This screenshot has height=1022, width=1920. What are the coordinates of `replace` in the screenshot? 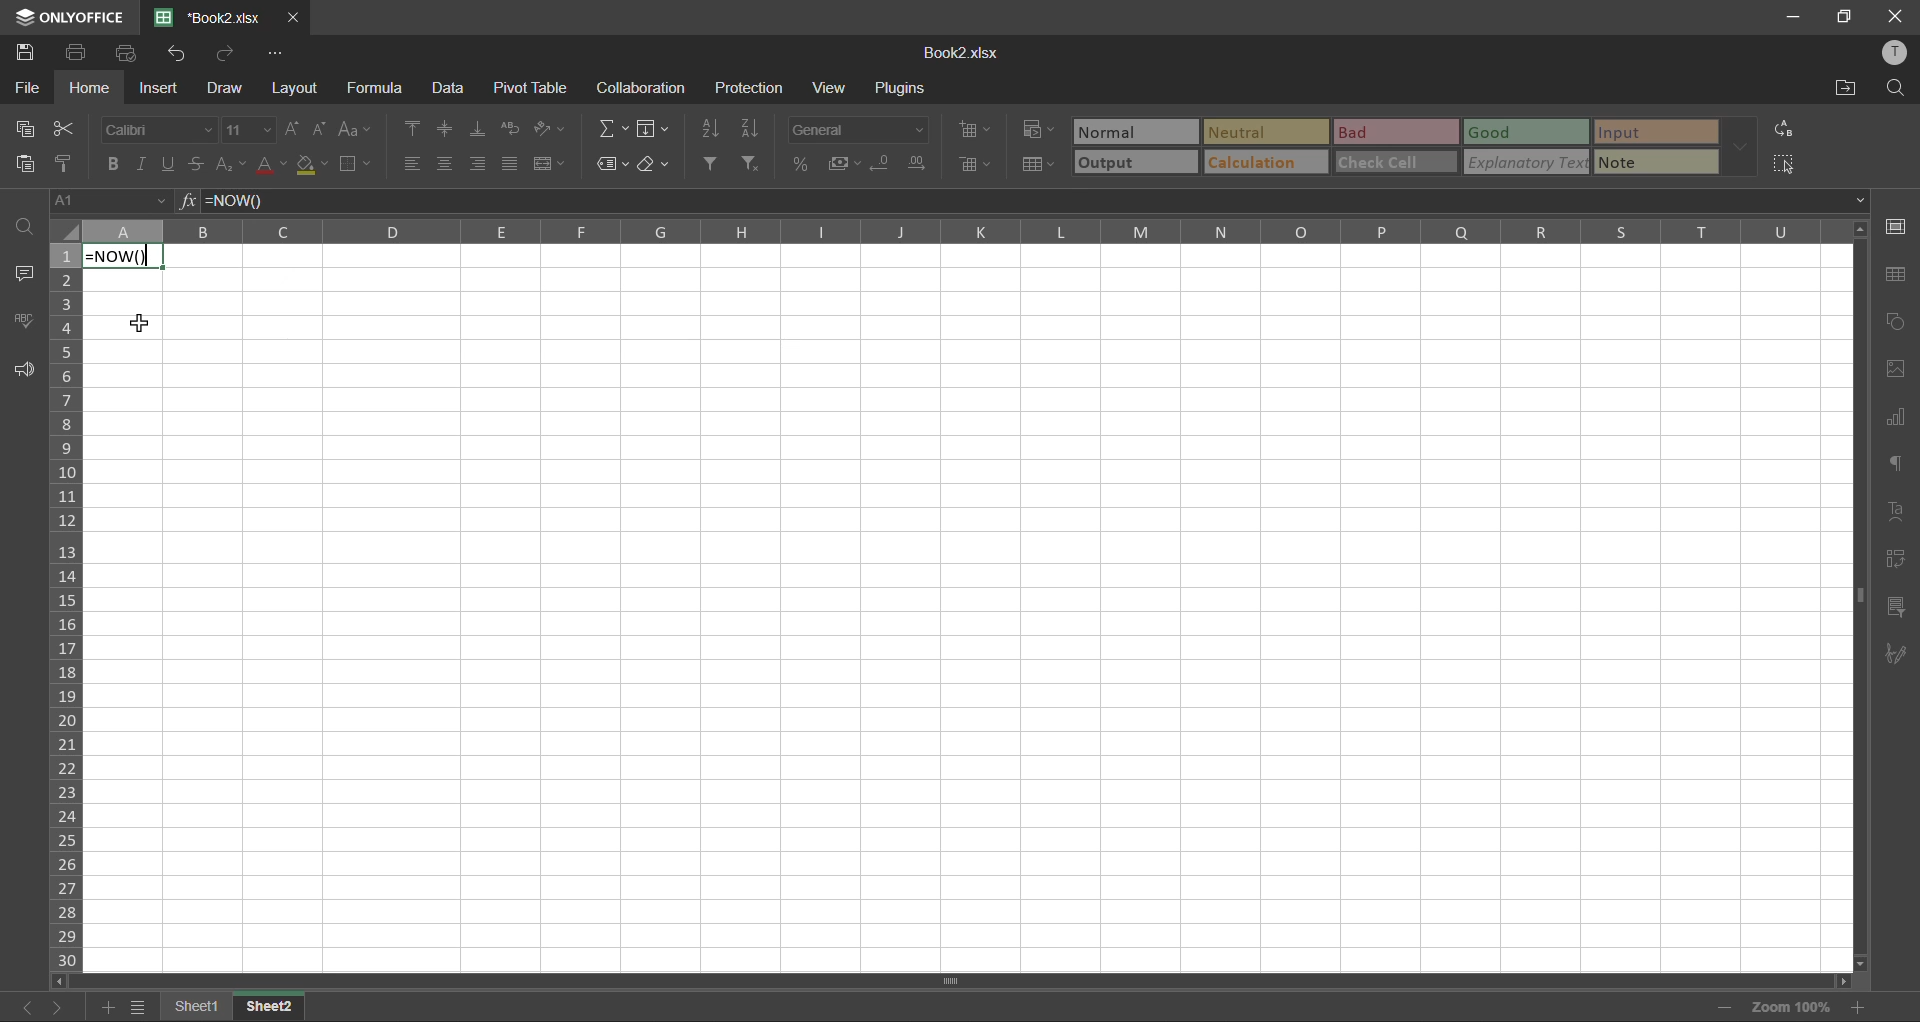 It's located at (1784, 131).